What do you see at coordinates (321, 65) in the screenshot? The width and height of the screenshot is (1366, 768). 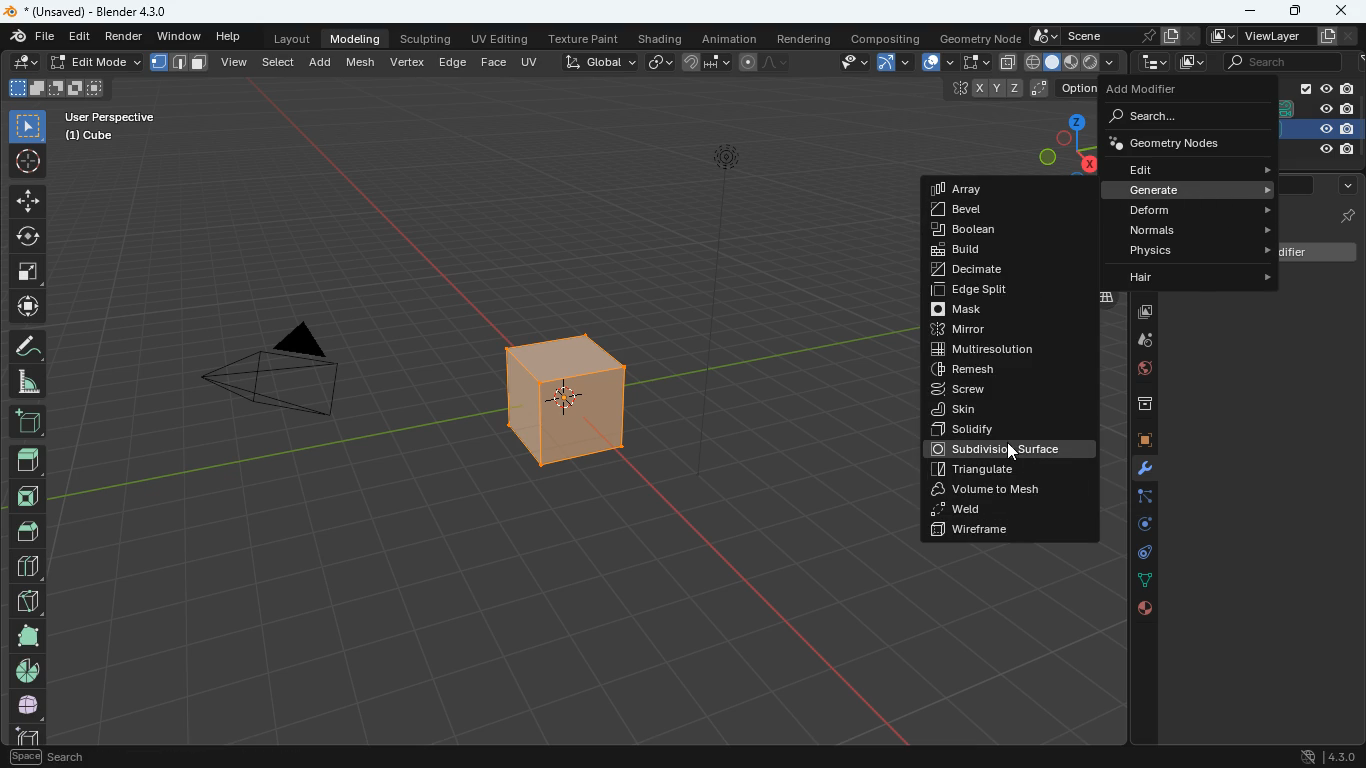 I see `add` at bounding box center [321, 65].